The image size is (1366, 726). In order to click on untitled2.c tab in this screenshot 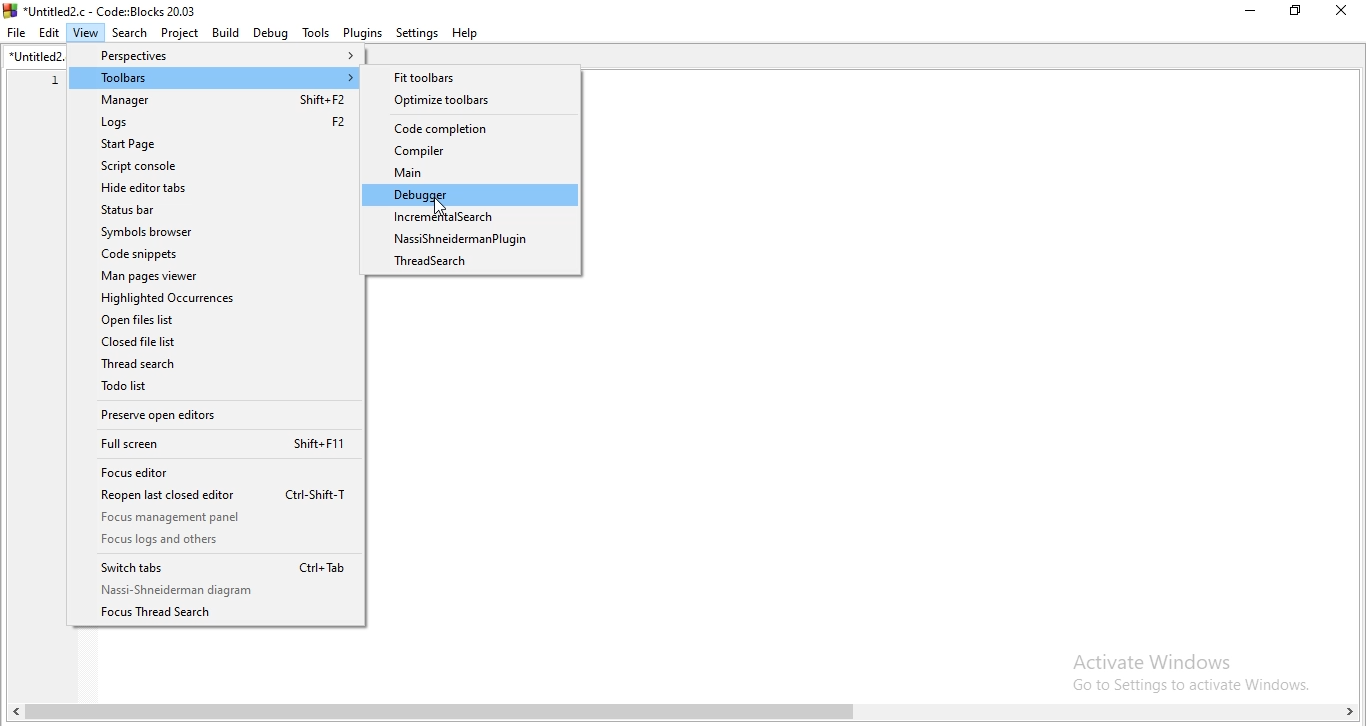, I will do `click(30, 57)`.